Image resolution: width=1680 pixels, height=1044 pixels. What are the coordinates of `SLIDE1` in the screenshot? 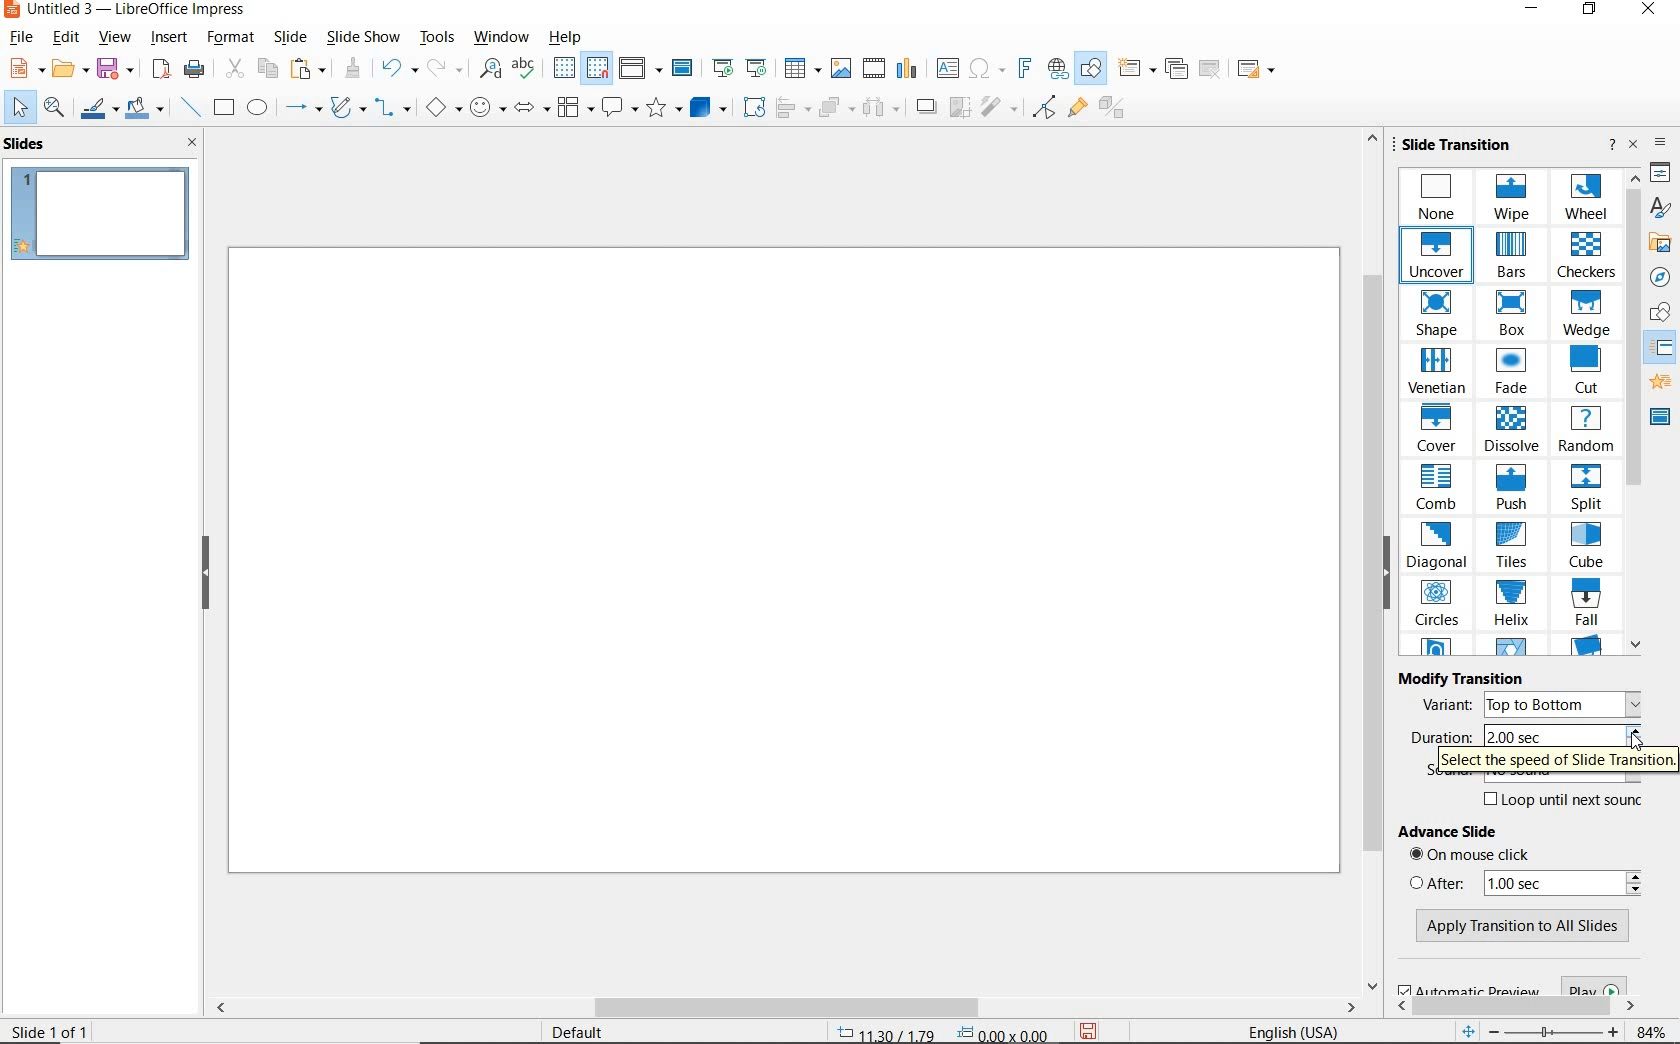 It's located at (103, 220).